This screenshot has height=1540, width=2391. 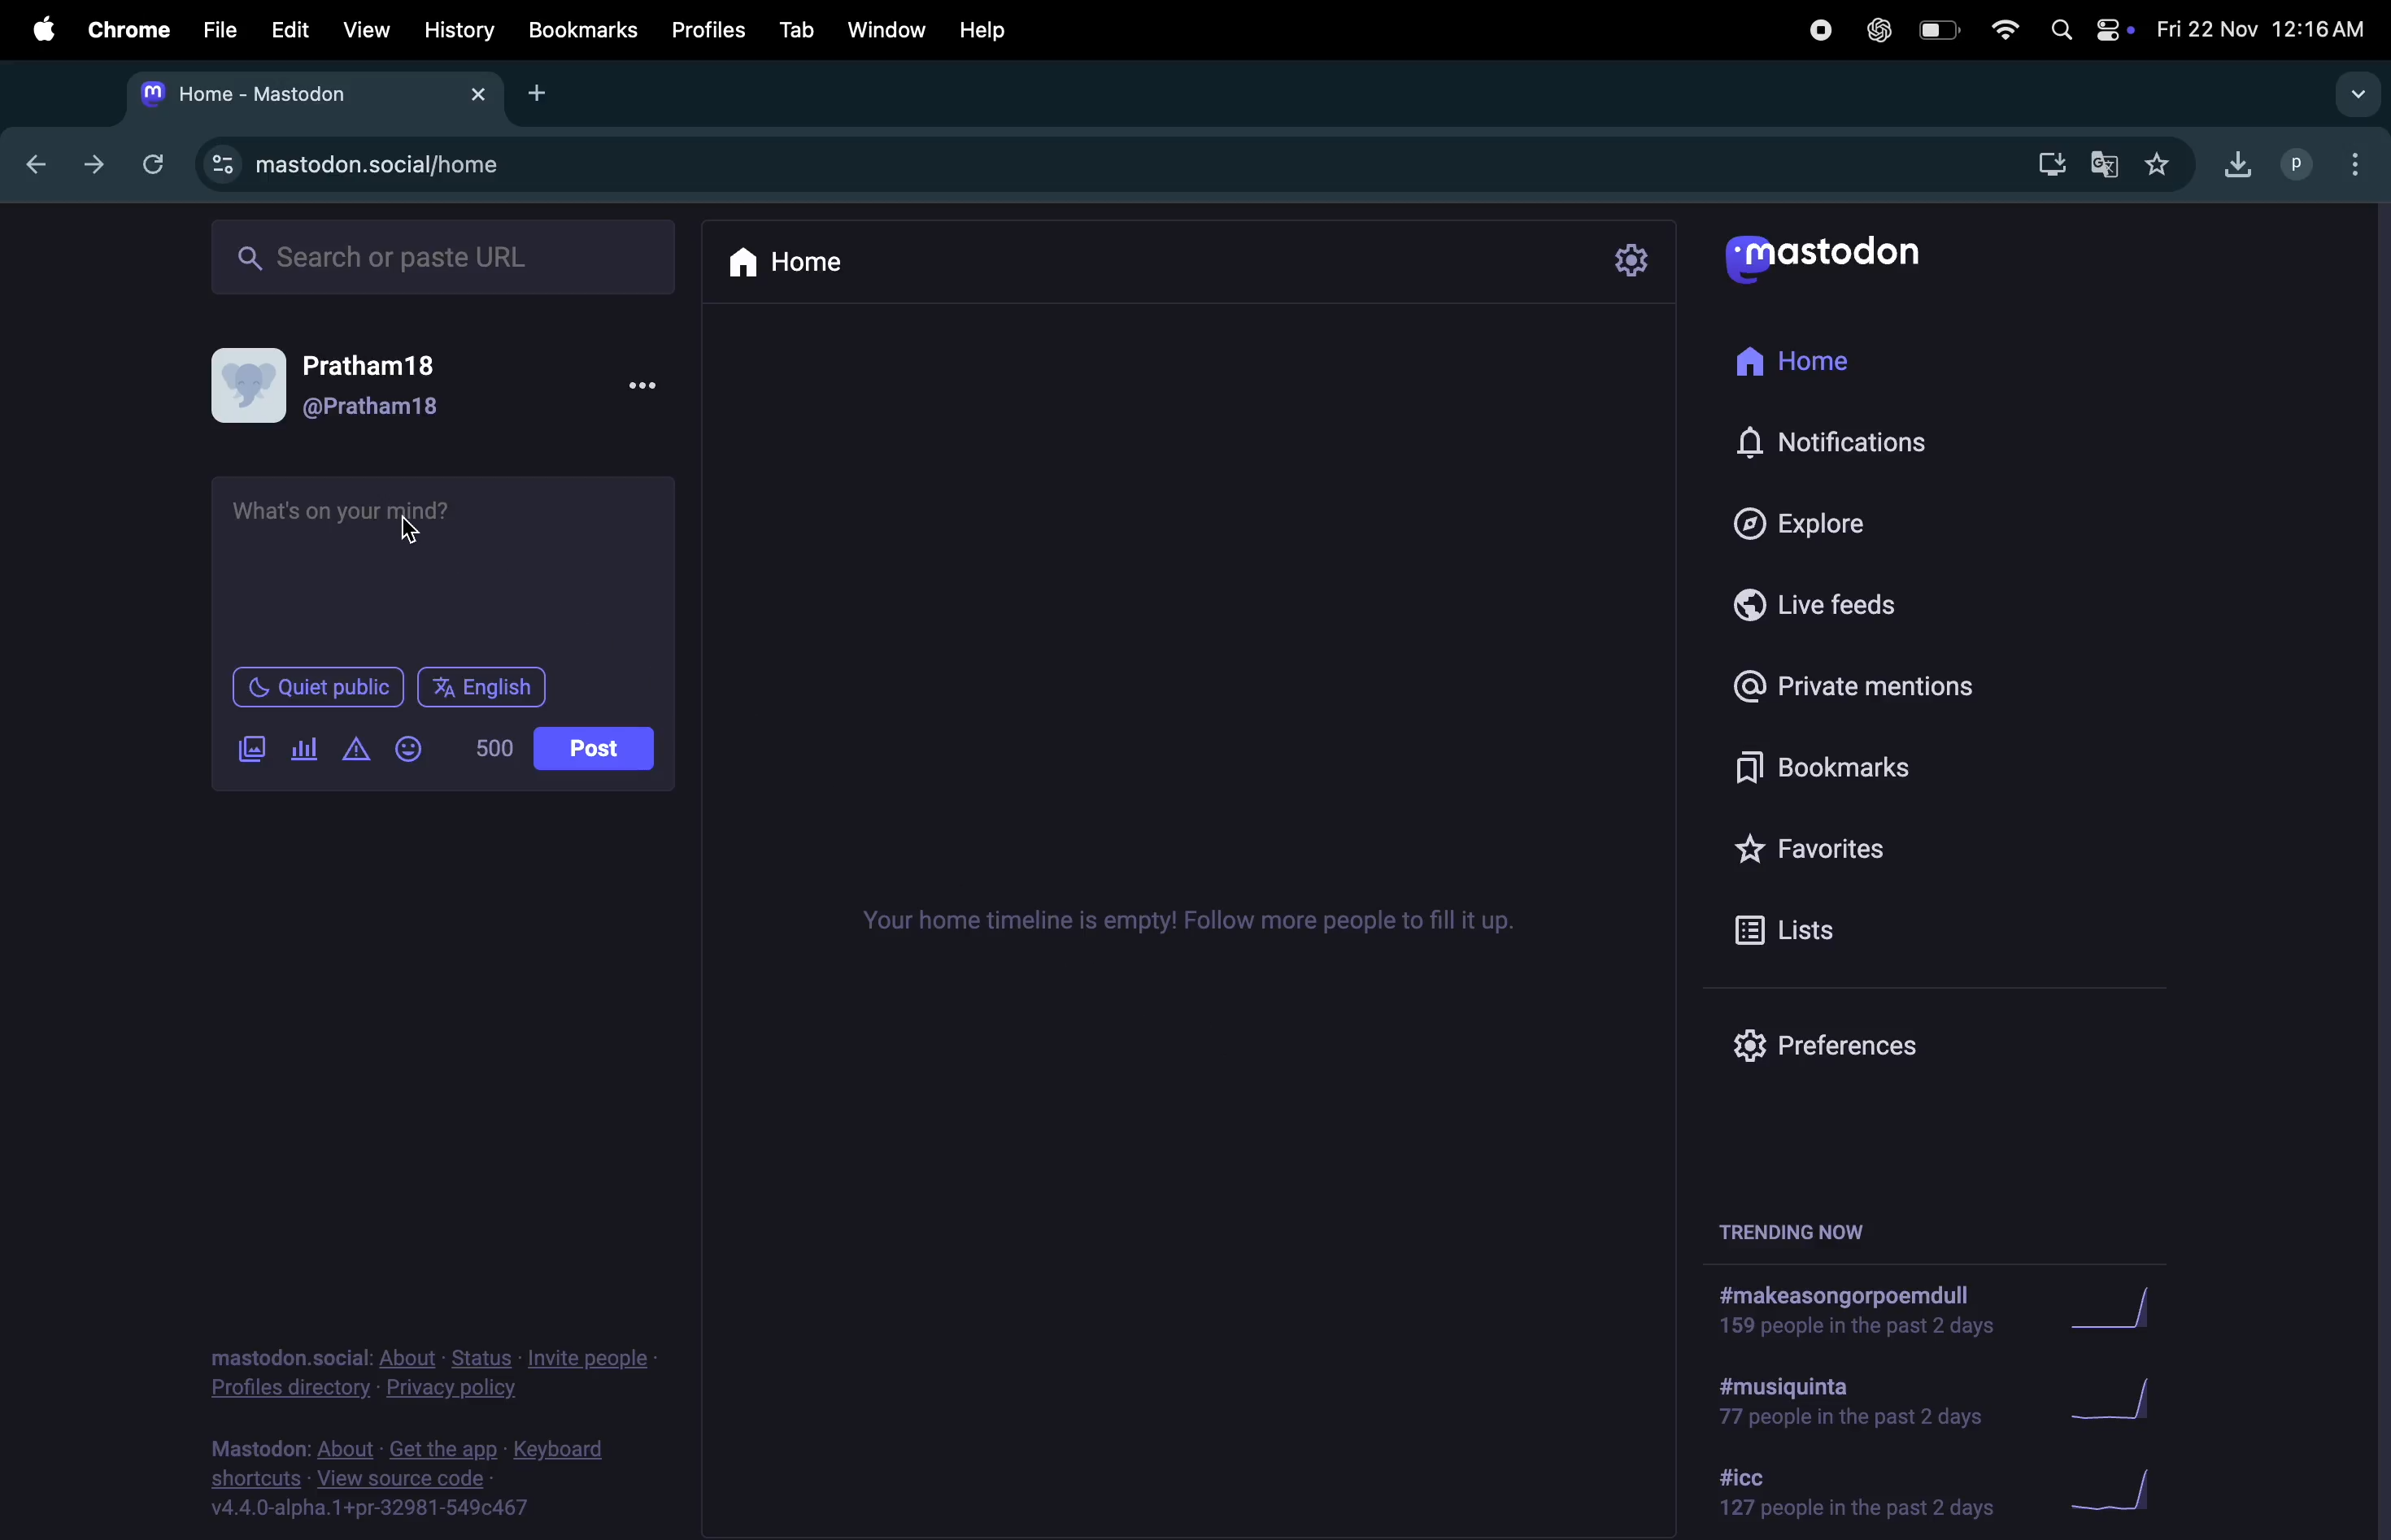 What do you see at coordinates (30, 163) in the screenshot?
I see `backtab` at bounding box center [30, 163].